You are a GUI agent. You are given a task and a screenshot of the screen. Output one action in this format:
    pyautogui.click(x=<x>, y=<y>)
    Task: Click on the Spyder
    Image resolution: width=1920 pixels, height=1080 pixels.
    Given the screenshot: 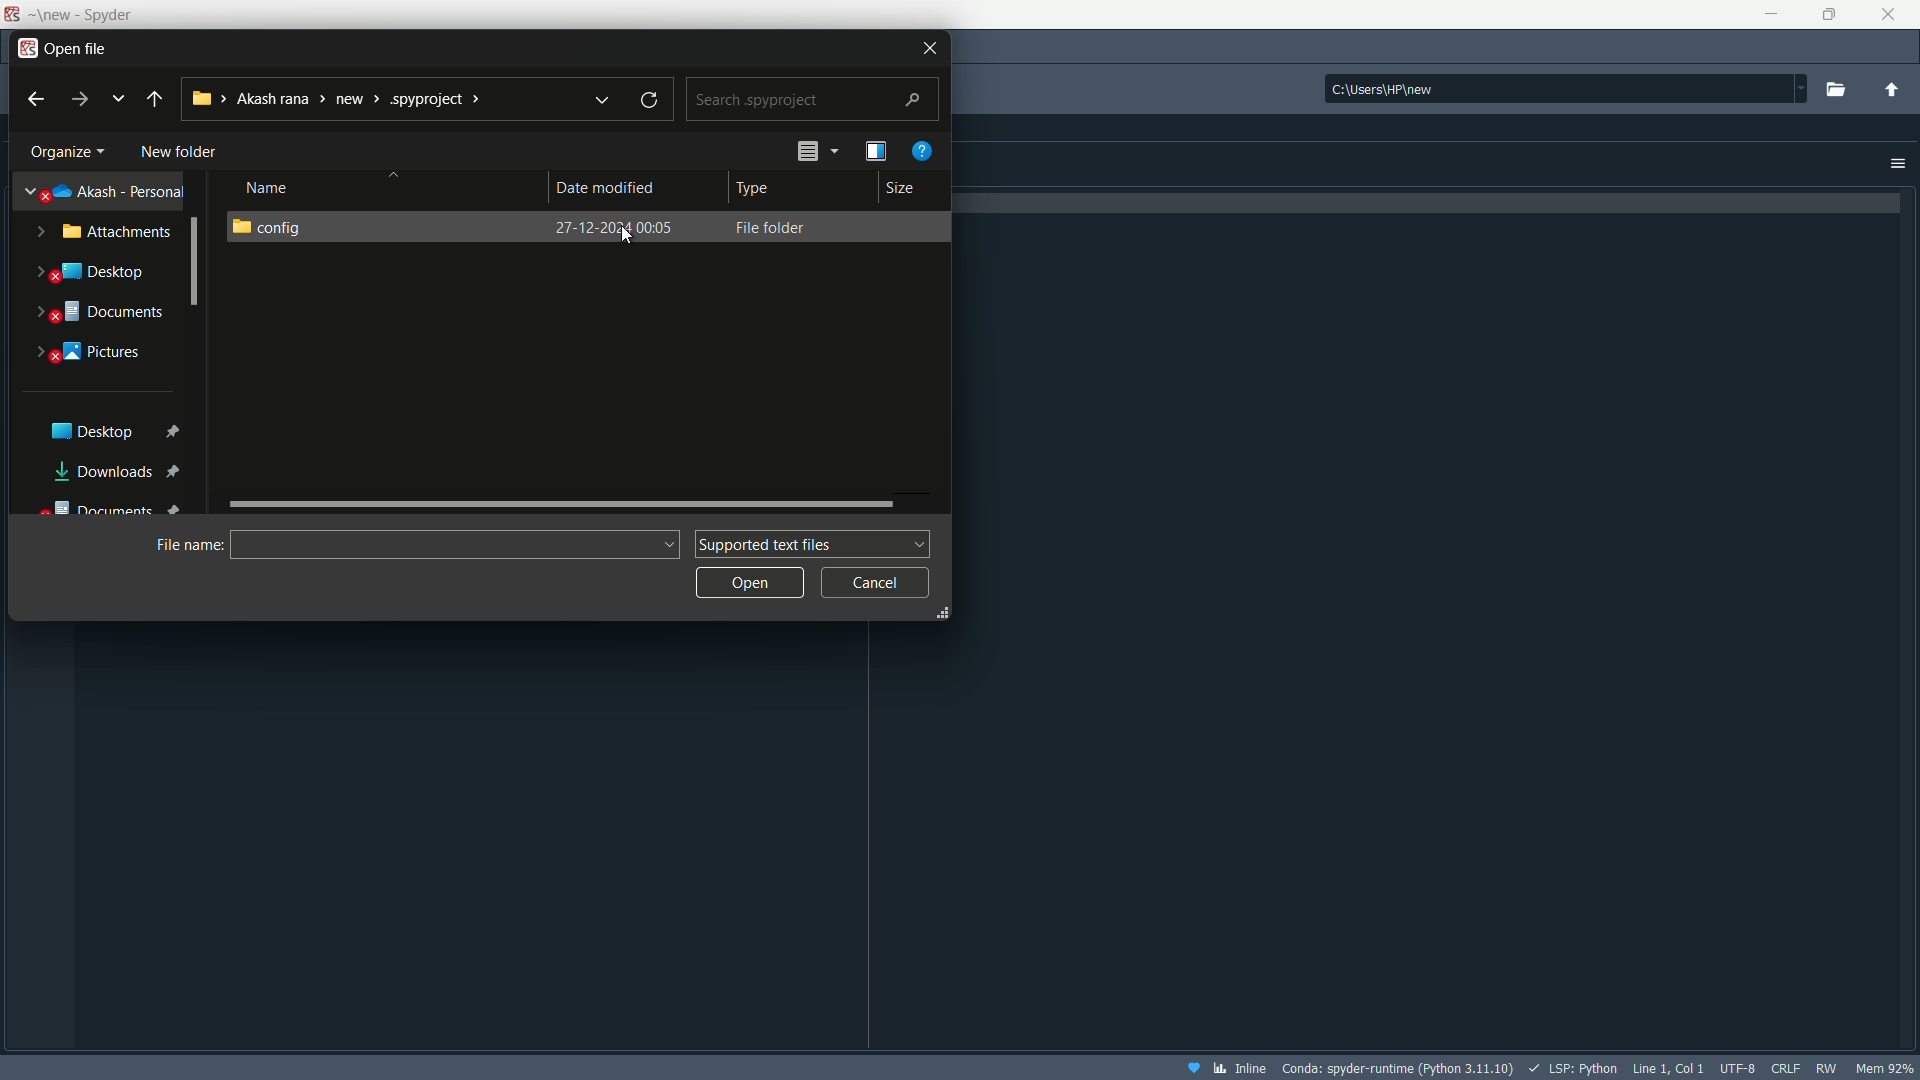 What is the action you would take?
    pyautogui.click(x=94, y=15)
    